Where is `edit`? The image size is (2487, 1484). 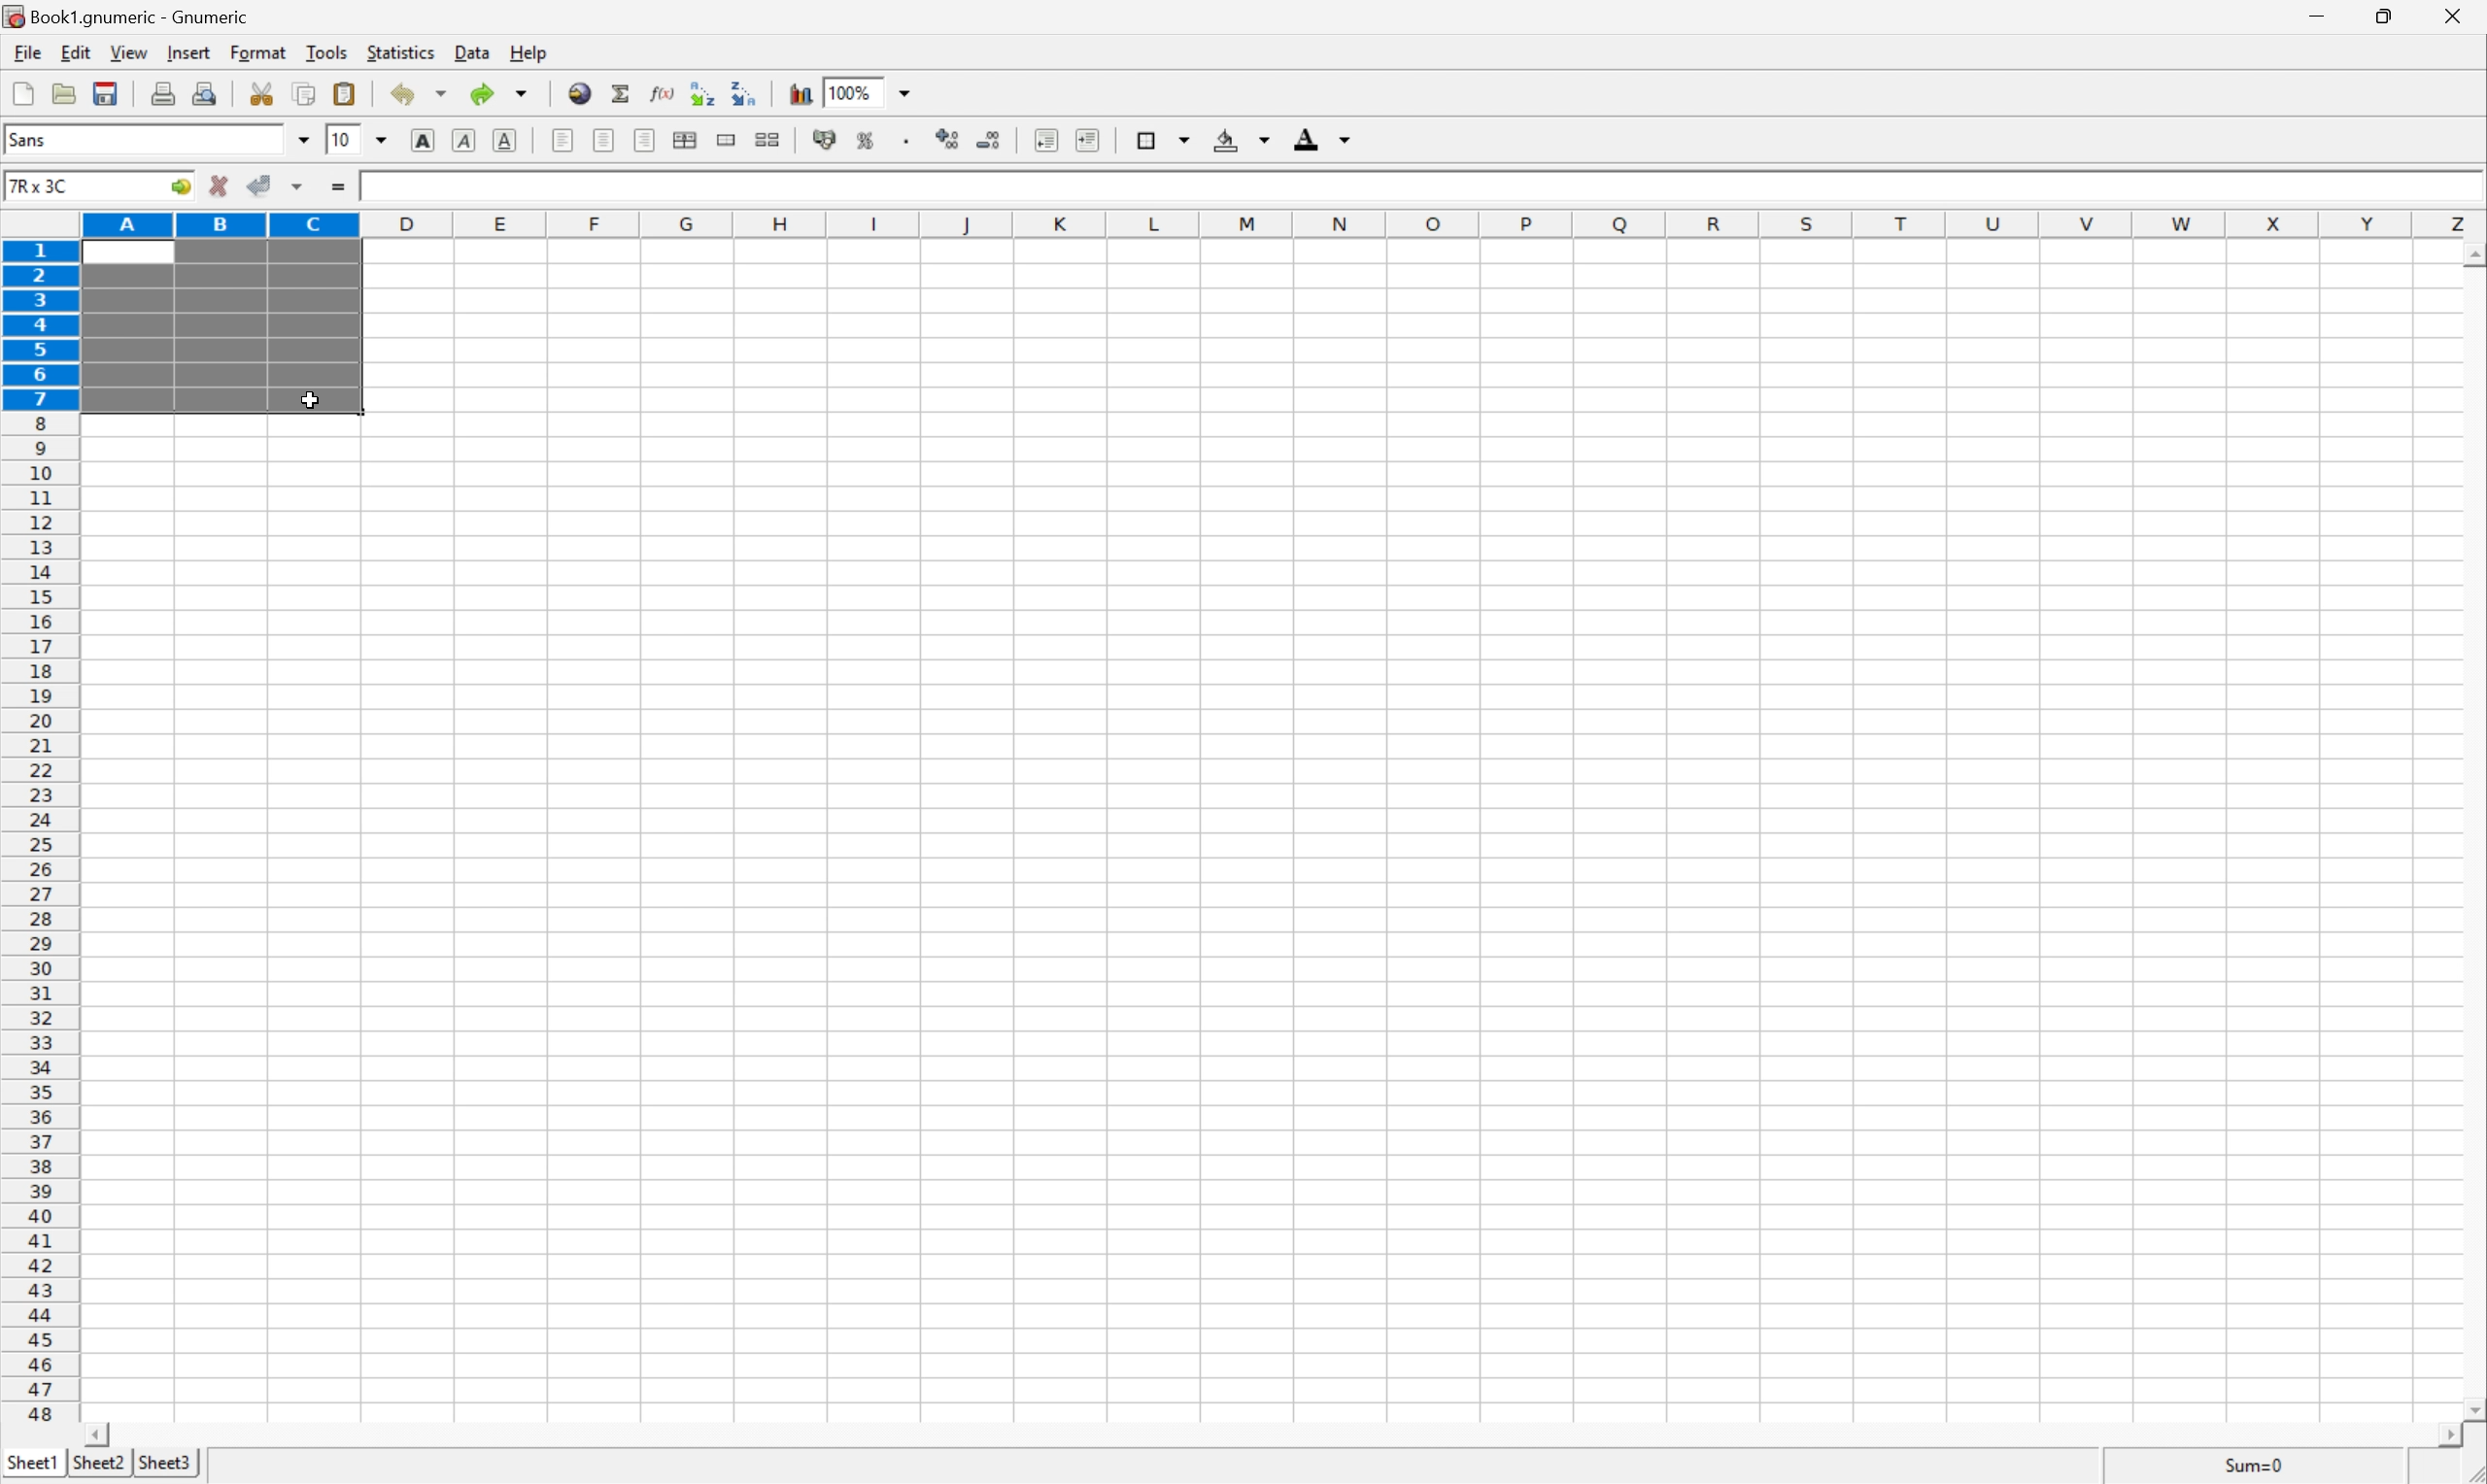
edit is located at coordinates (72, 52).